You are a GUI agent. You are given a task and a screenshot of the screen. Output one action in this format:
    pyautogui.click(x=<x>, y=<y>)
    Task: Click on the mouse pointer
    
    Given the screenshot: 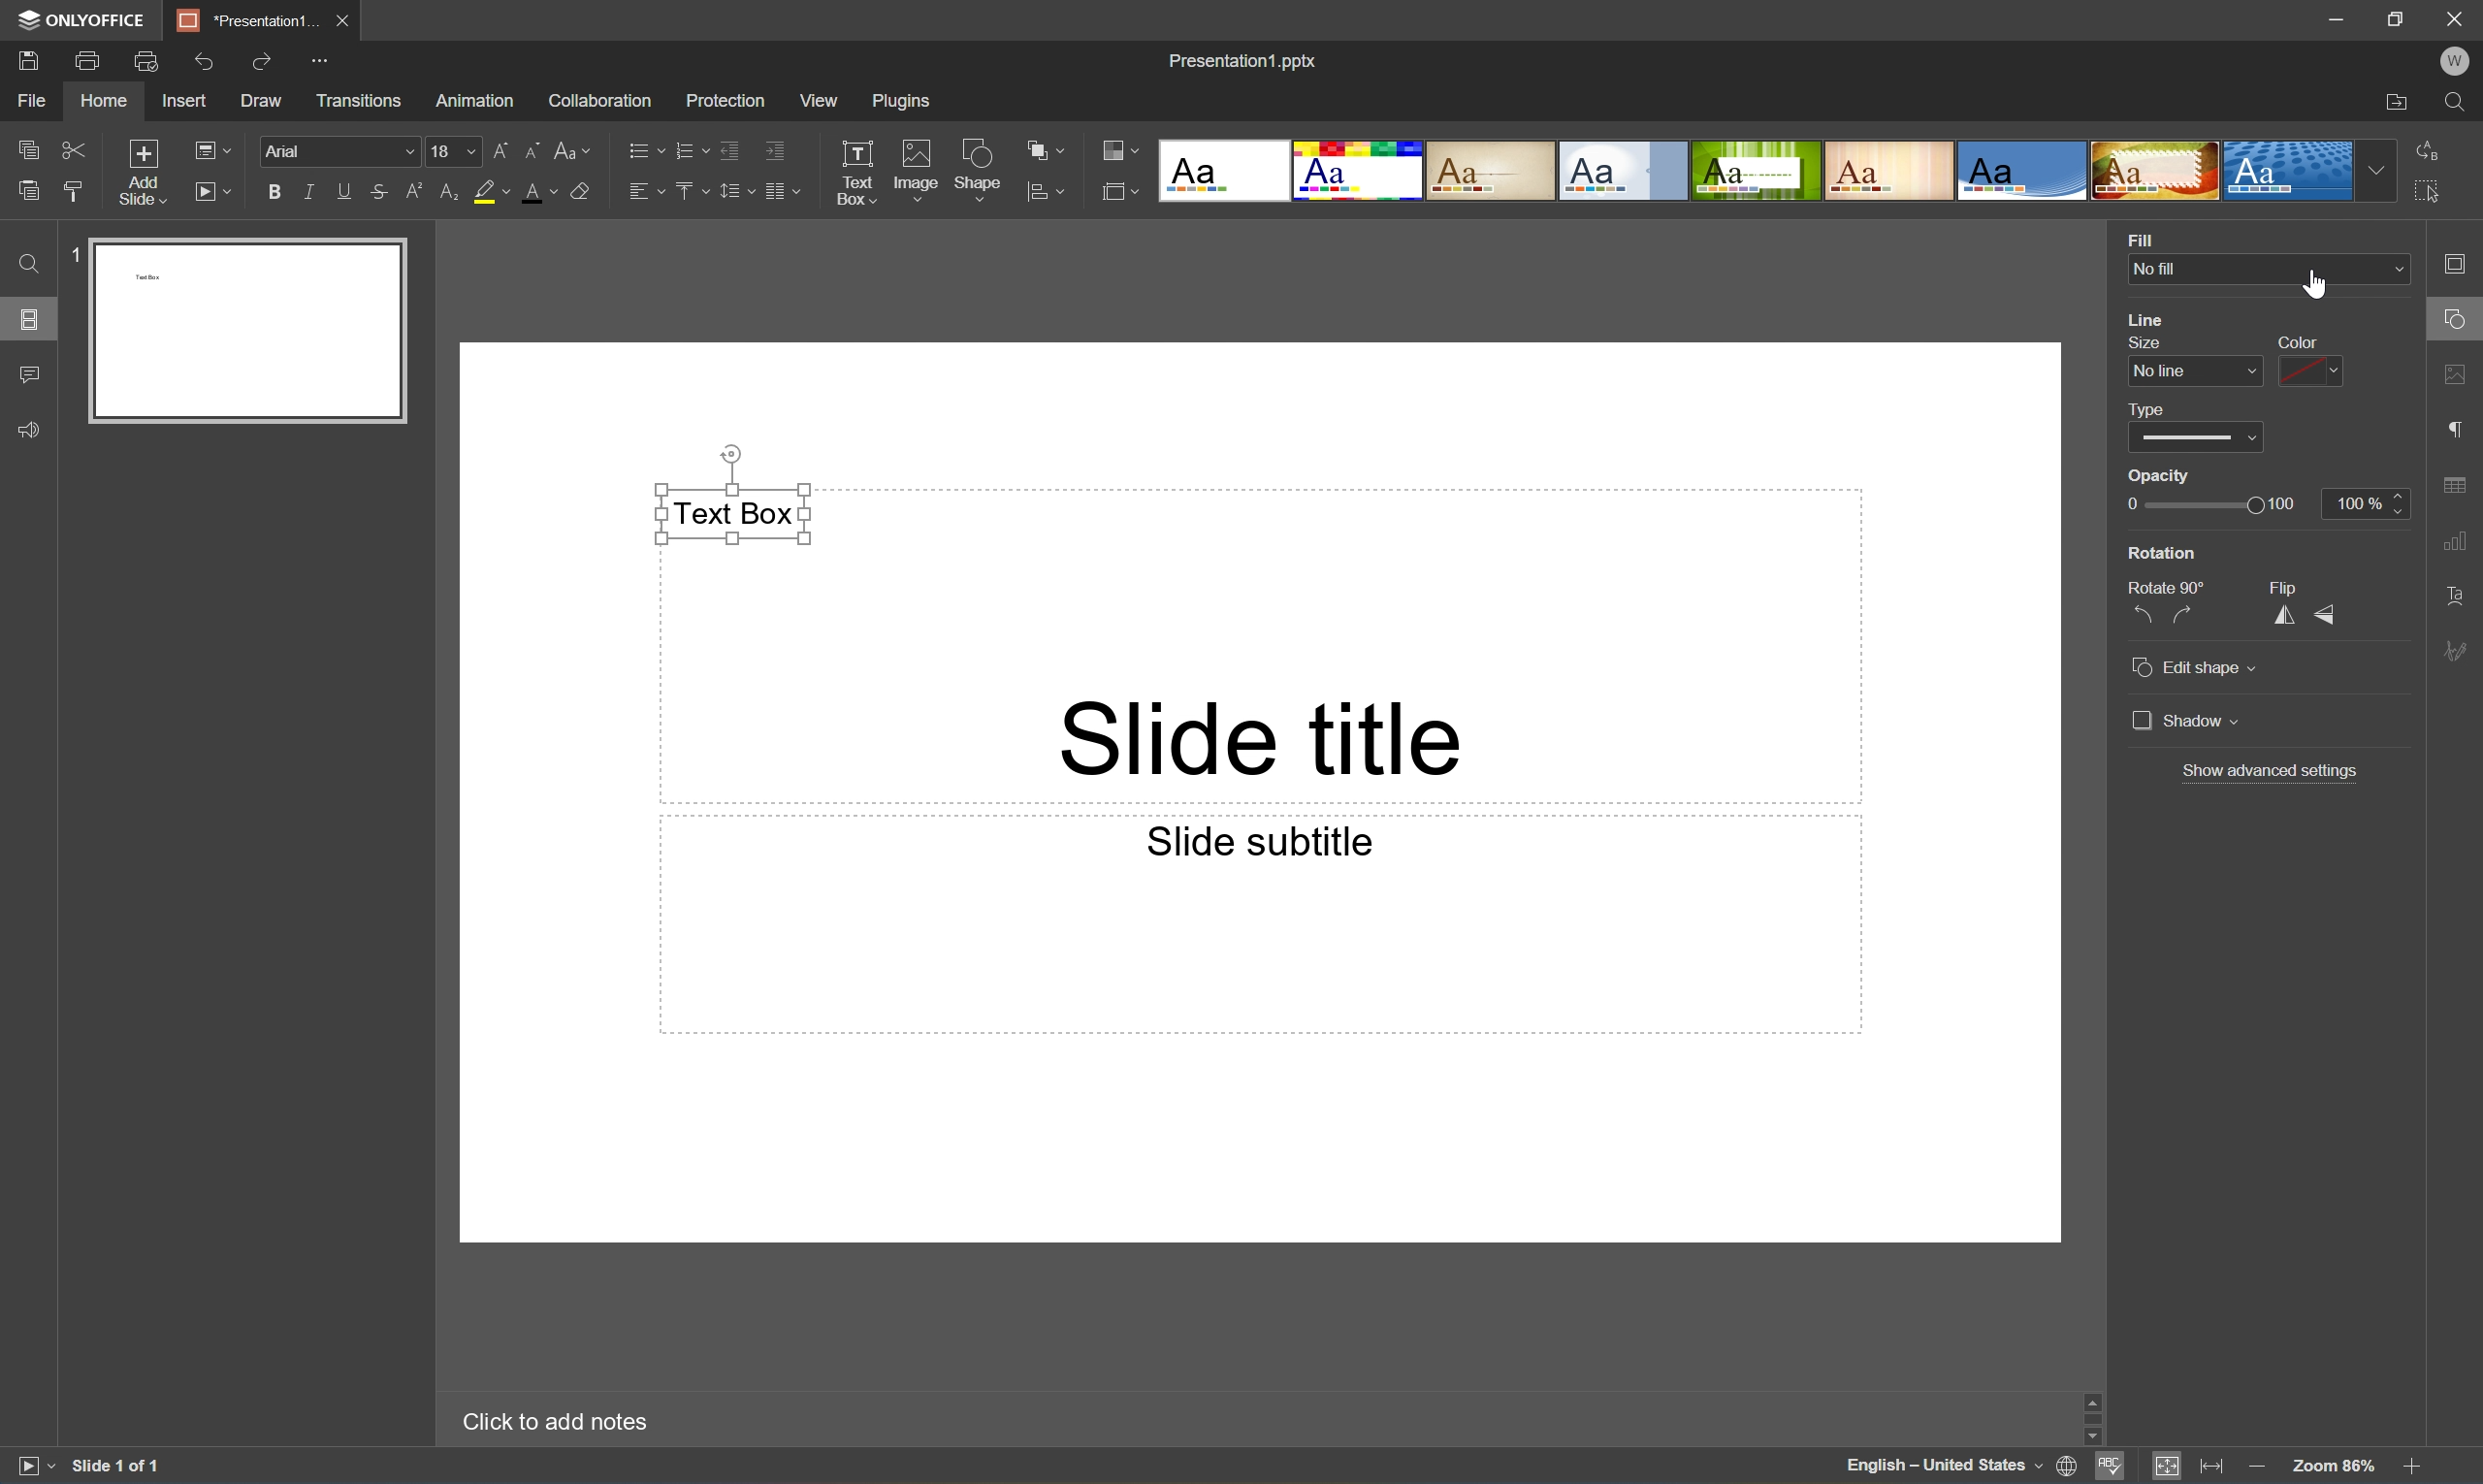 What is the action you would take?
    pyautogui.click(x=2317, y=287)
    